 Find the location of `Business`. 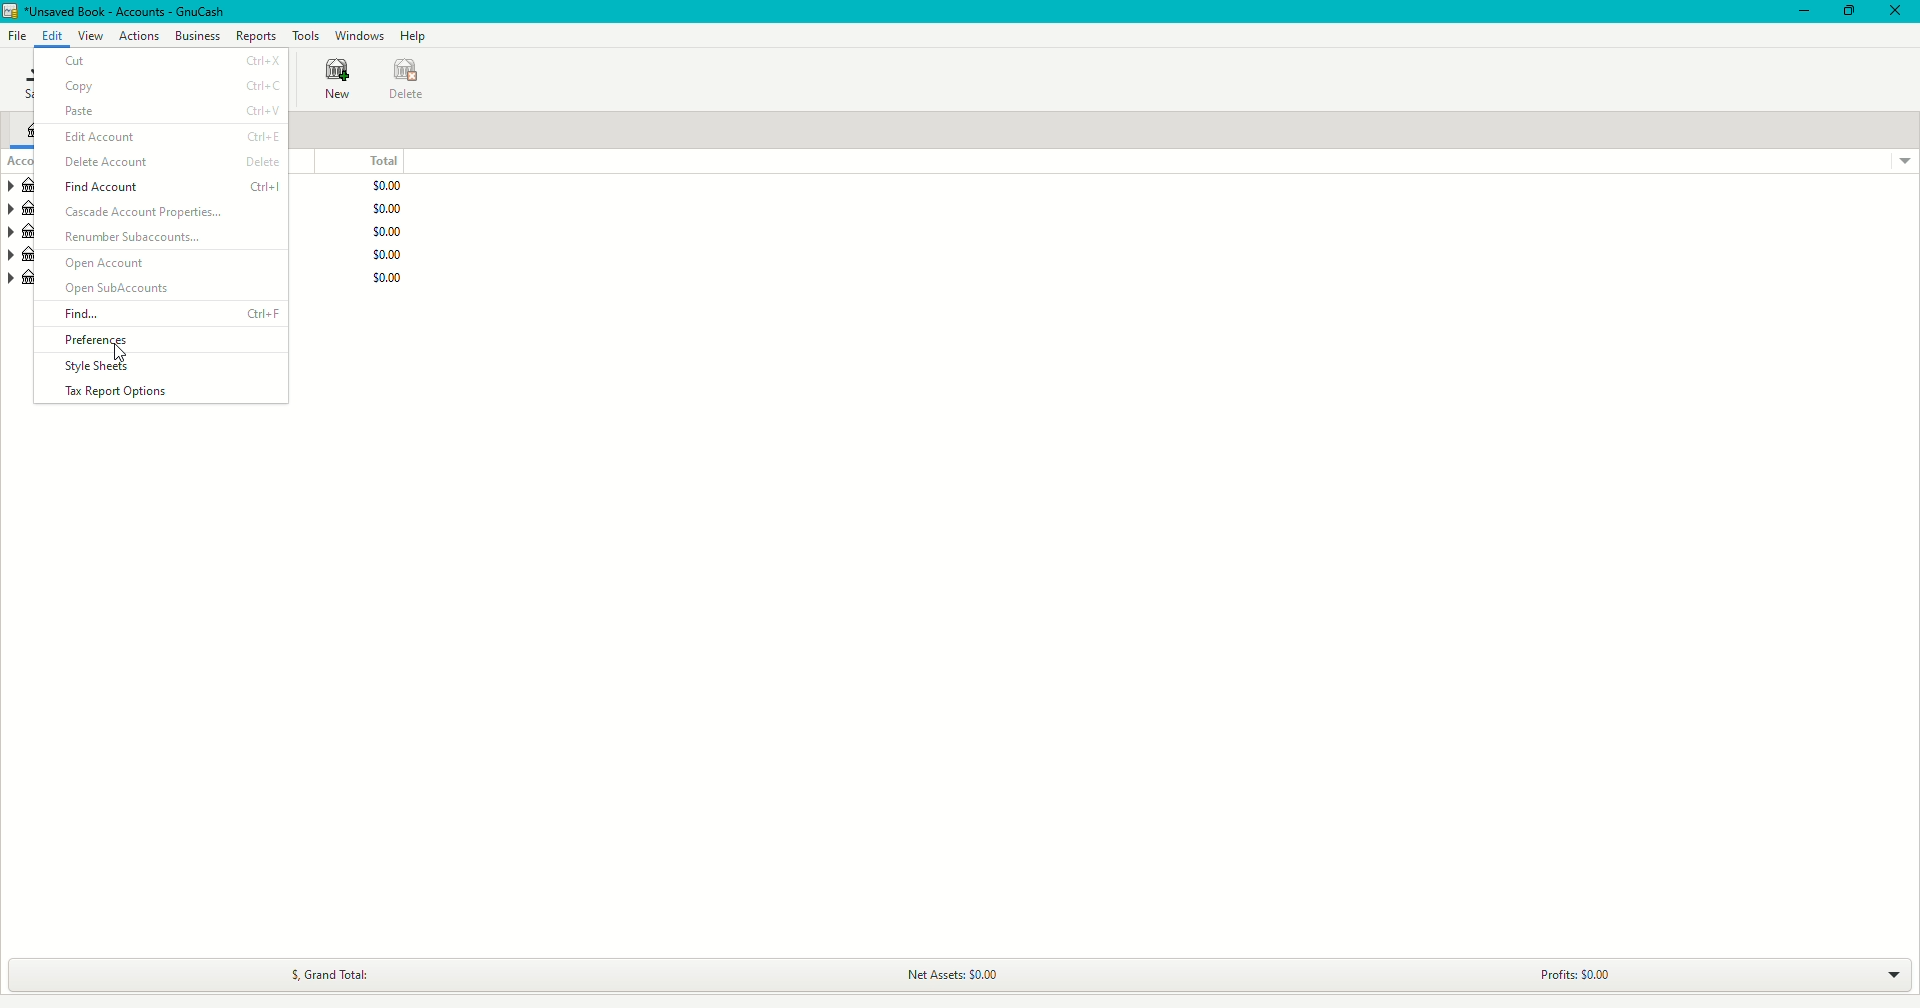

Business is located at coordinates (197, 36).